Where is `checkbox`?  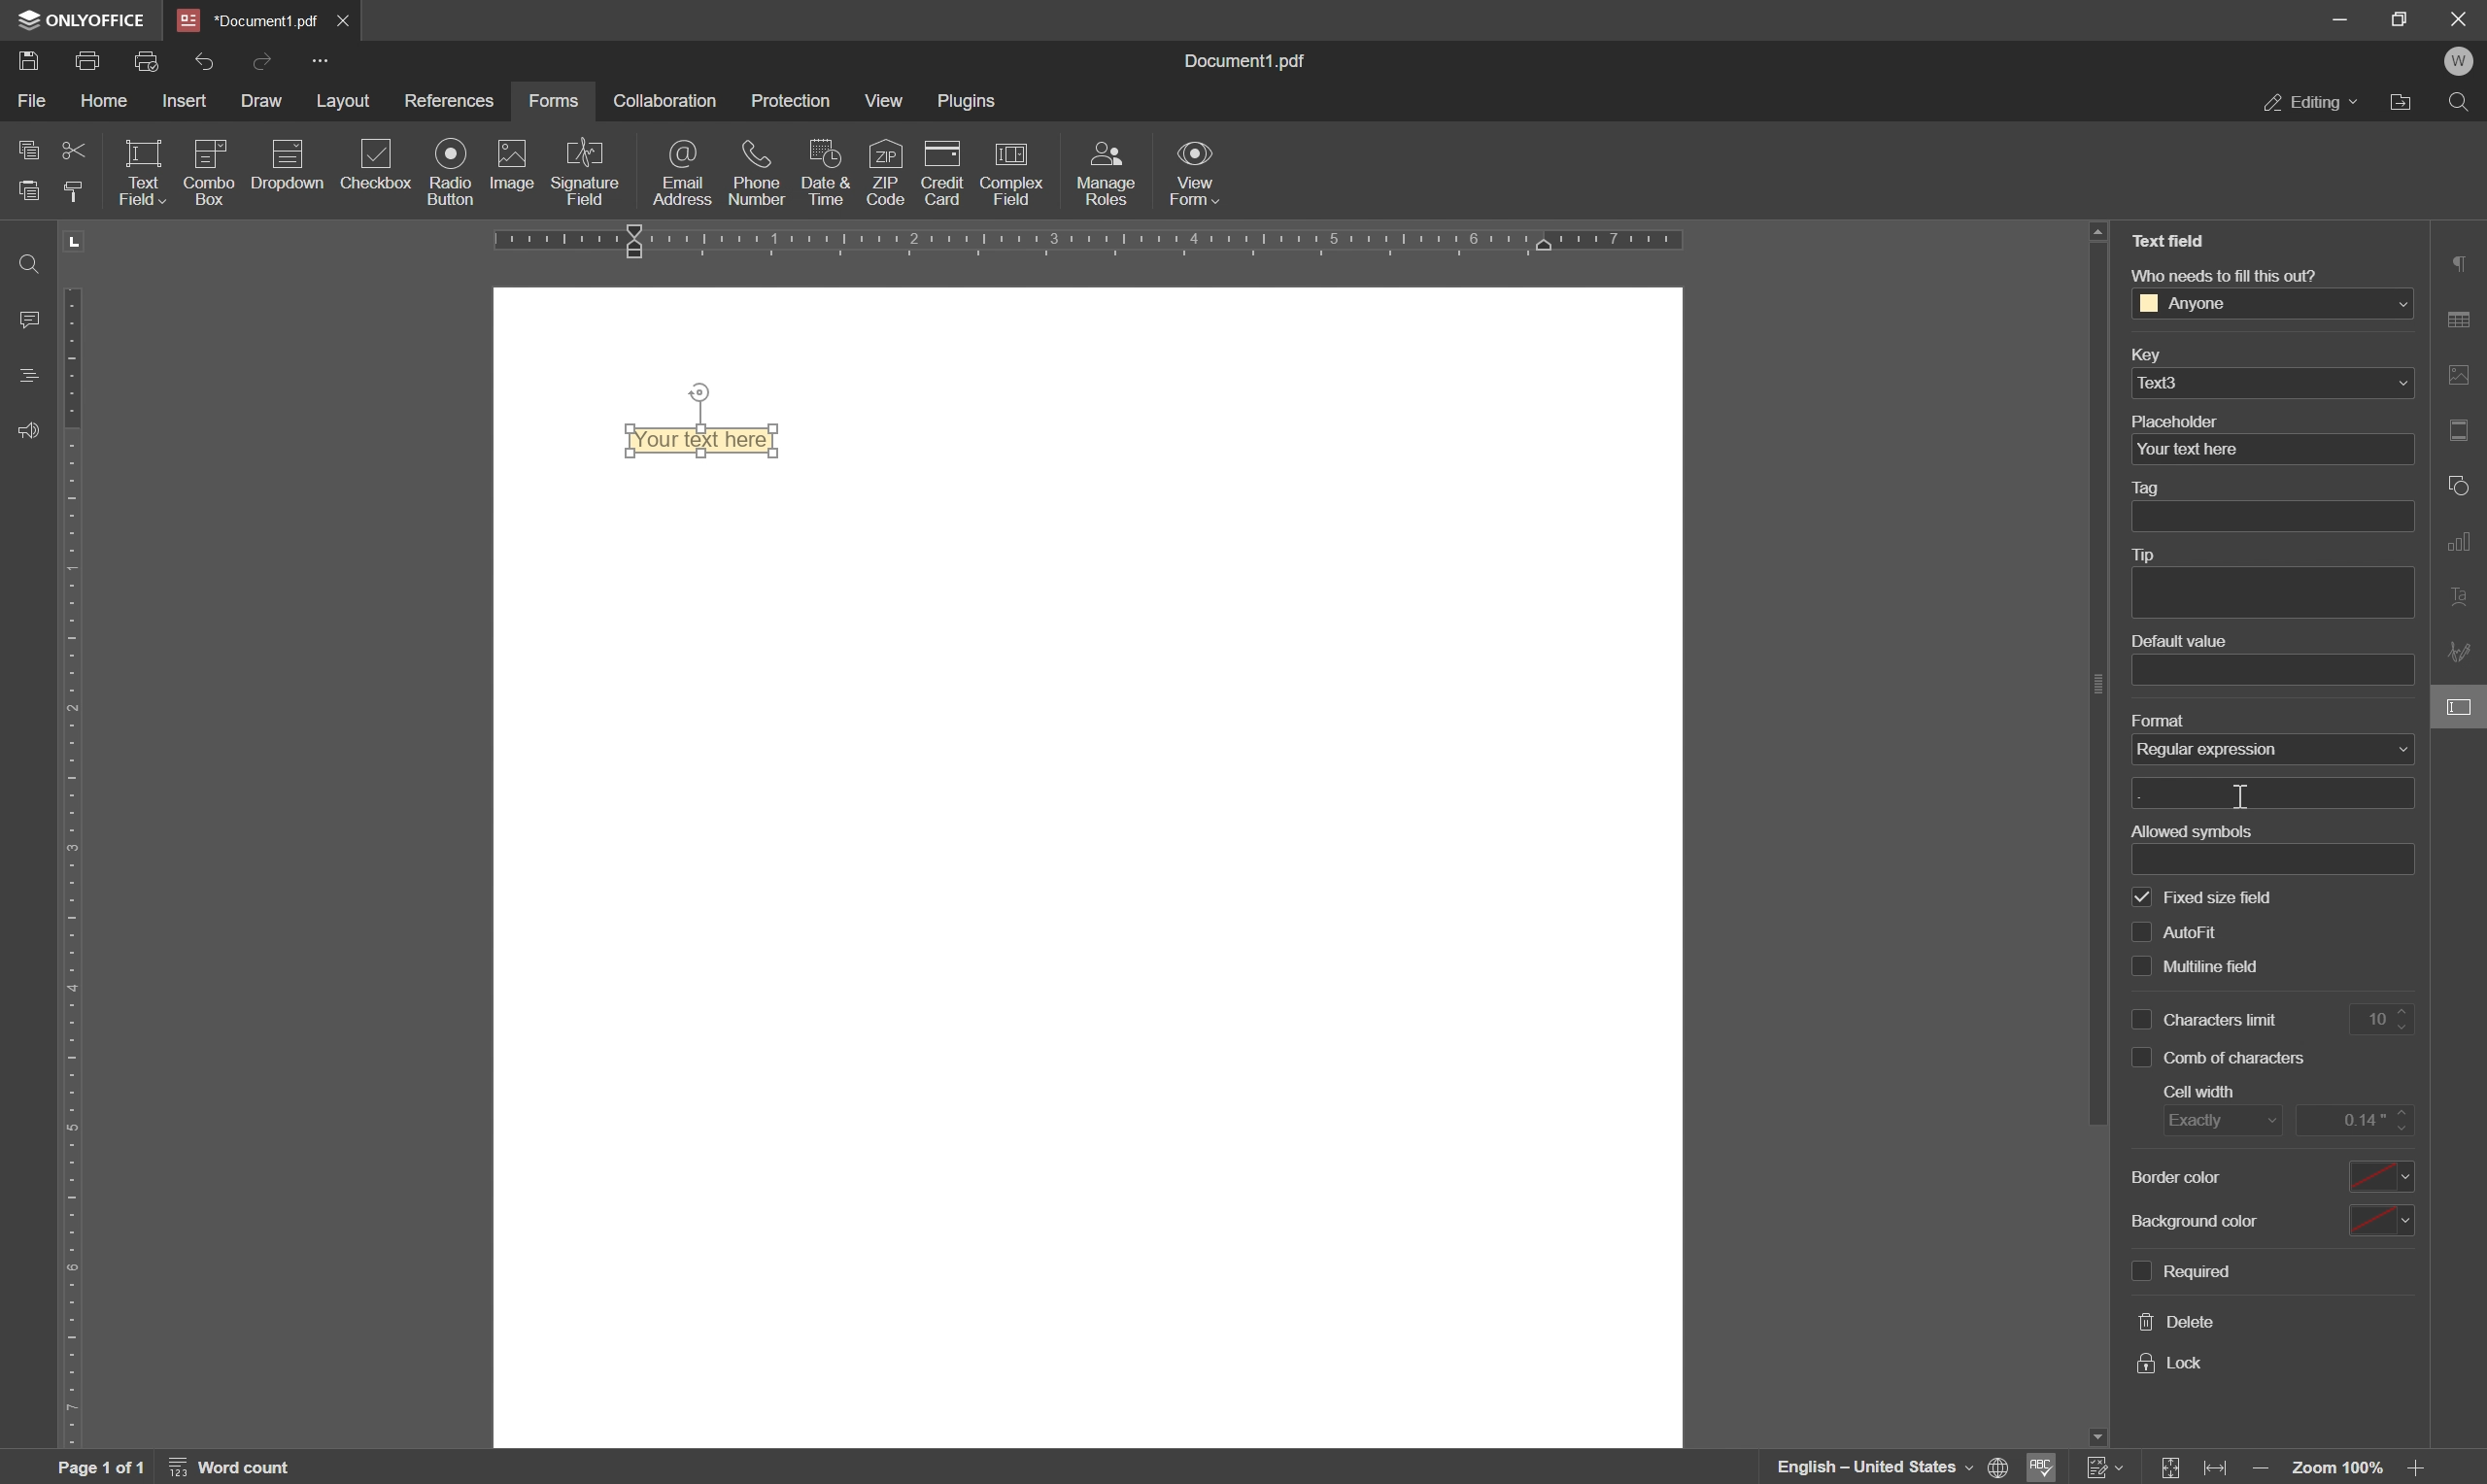 checkbox is located at coordinates (2140, 971).